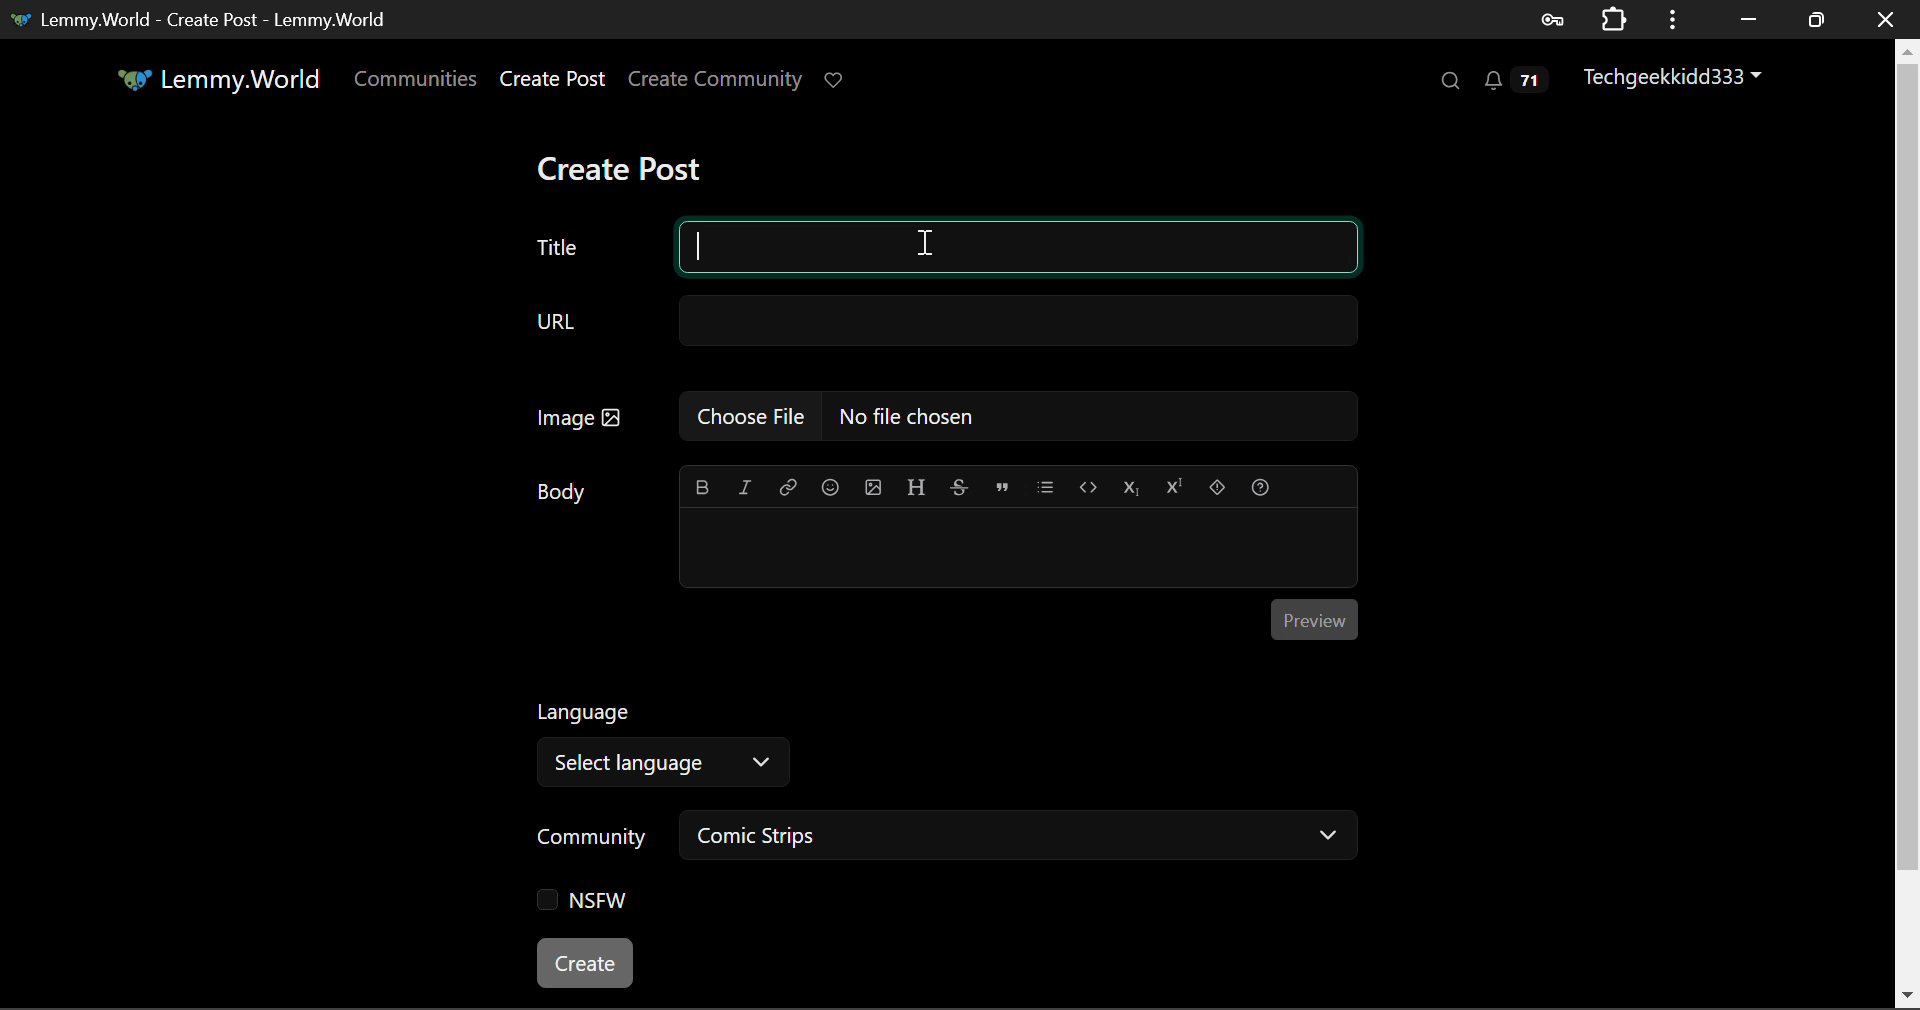  Describe the element at coordinates (1450, 82) in the screenshot. I see `Search` at that location.